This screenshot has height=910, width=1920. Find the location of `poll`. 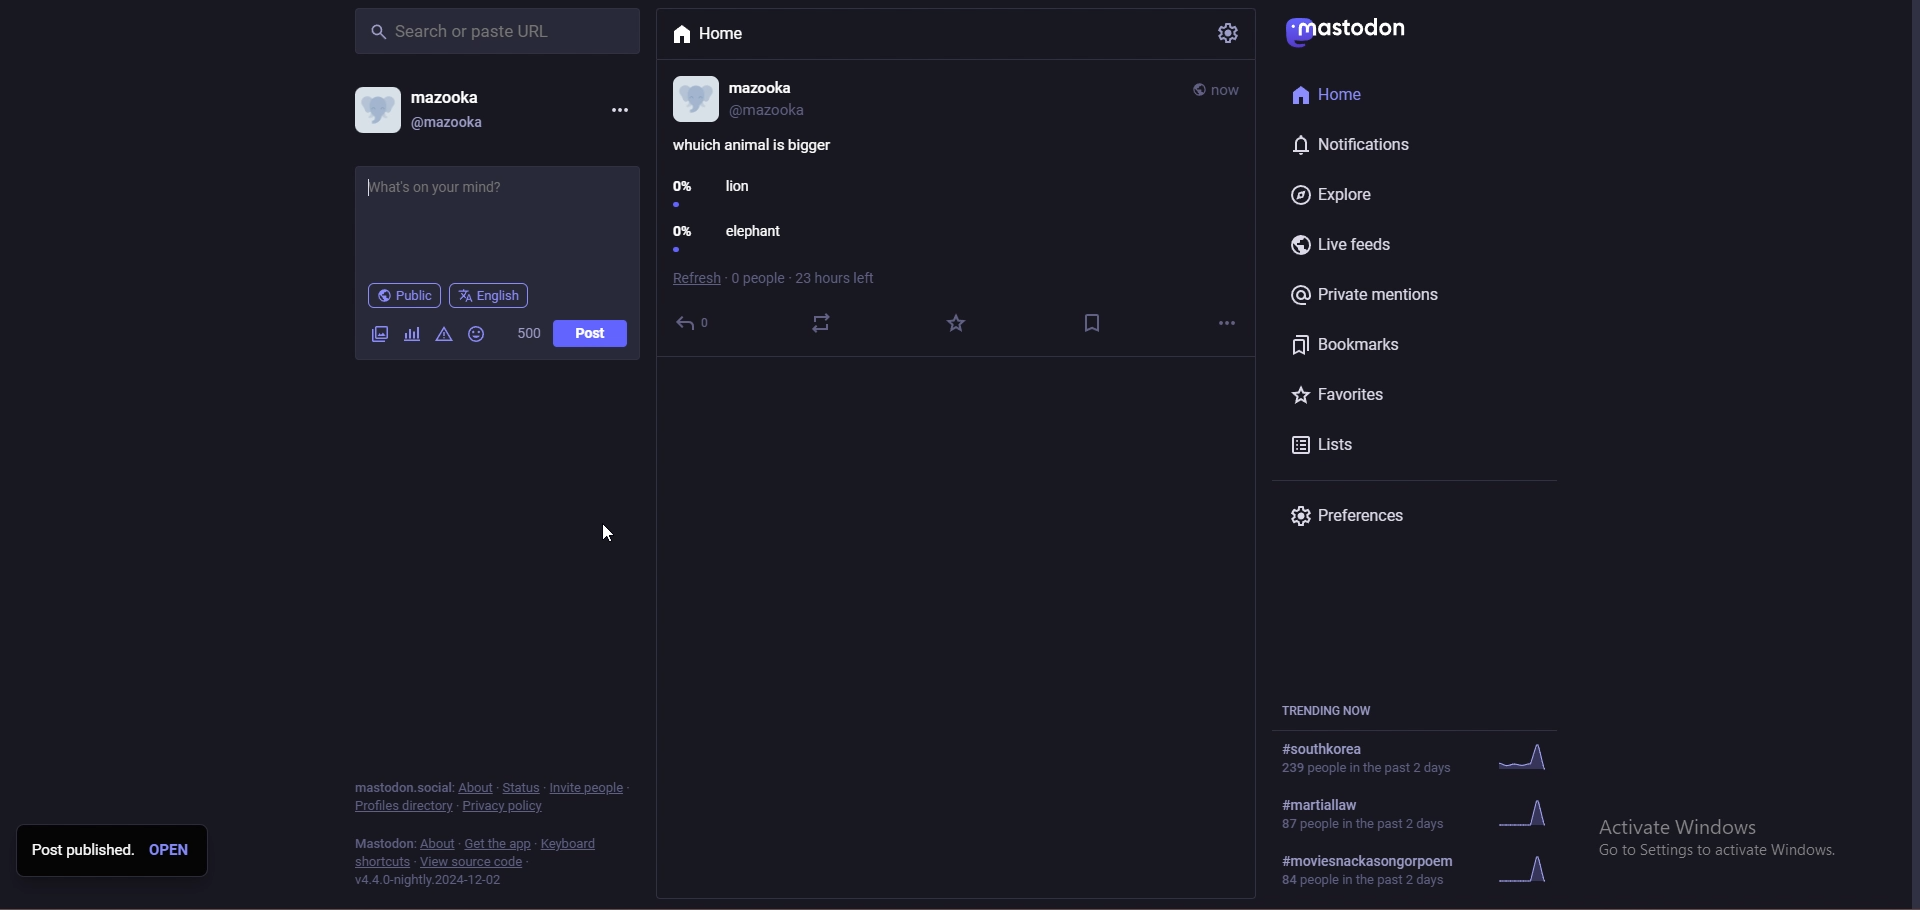

poll is located at coordinates (775, 145).